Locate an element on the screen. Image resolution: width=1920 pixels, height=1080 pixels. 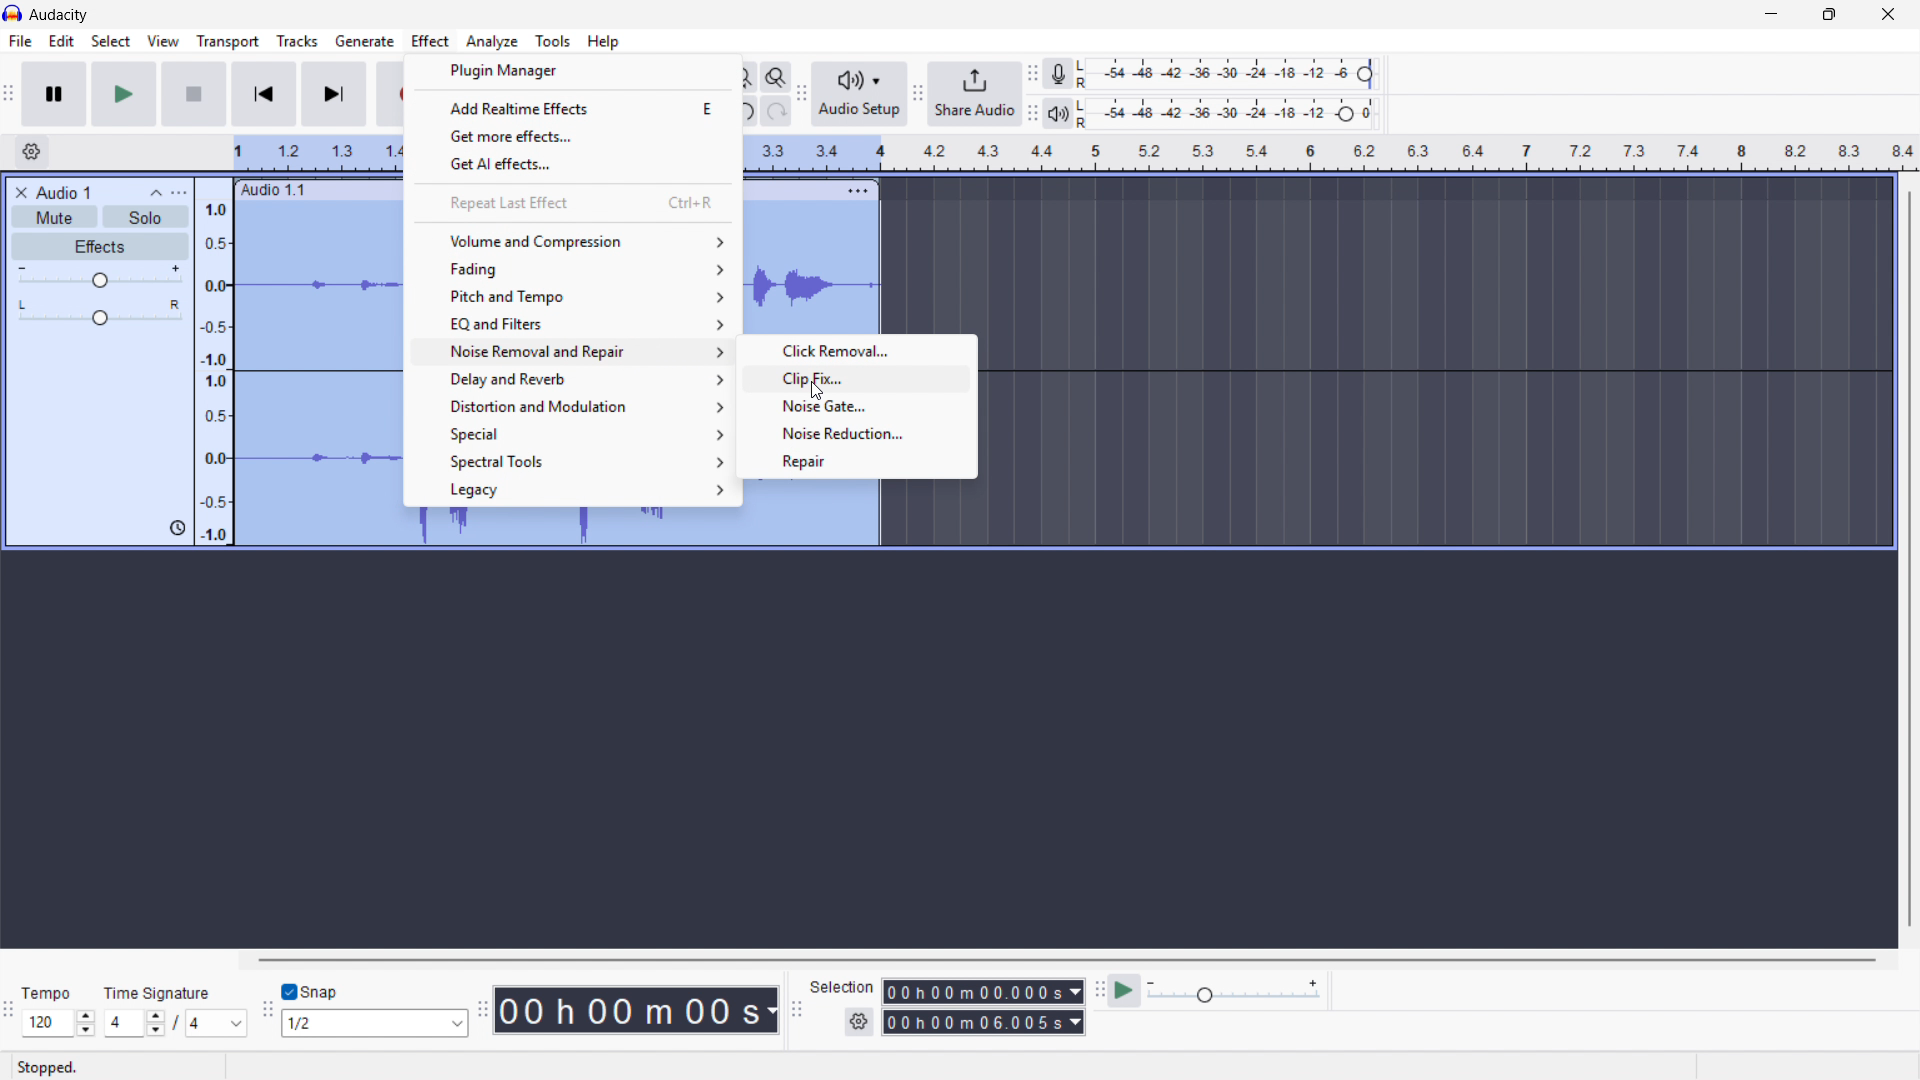
Repeat last effect  is located at coordinates (574, 203).